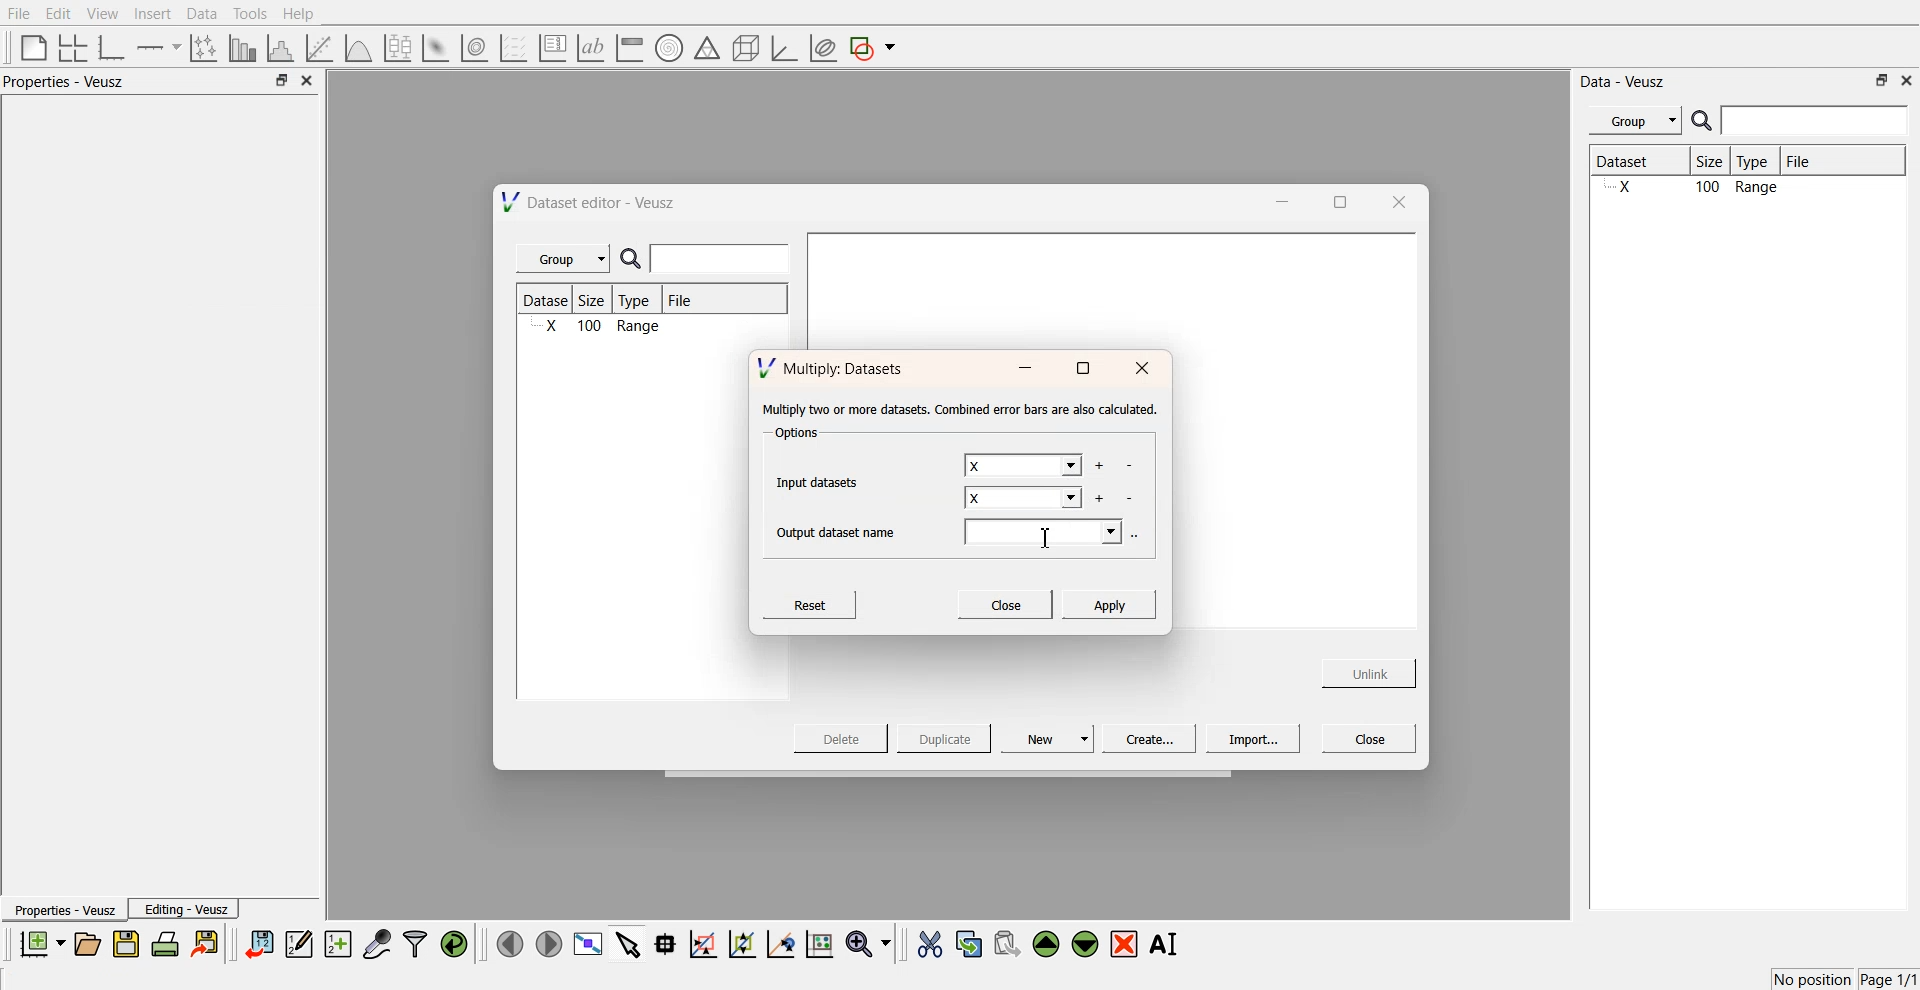 This screenshot has height=990, width=1920. What do you see at coordinates (640, 300) in the screenshot?
I see `Type` at bounding box center [640, 300].